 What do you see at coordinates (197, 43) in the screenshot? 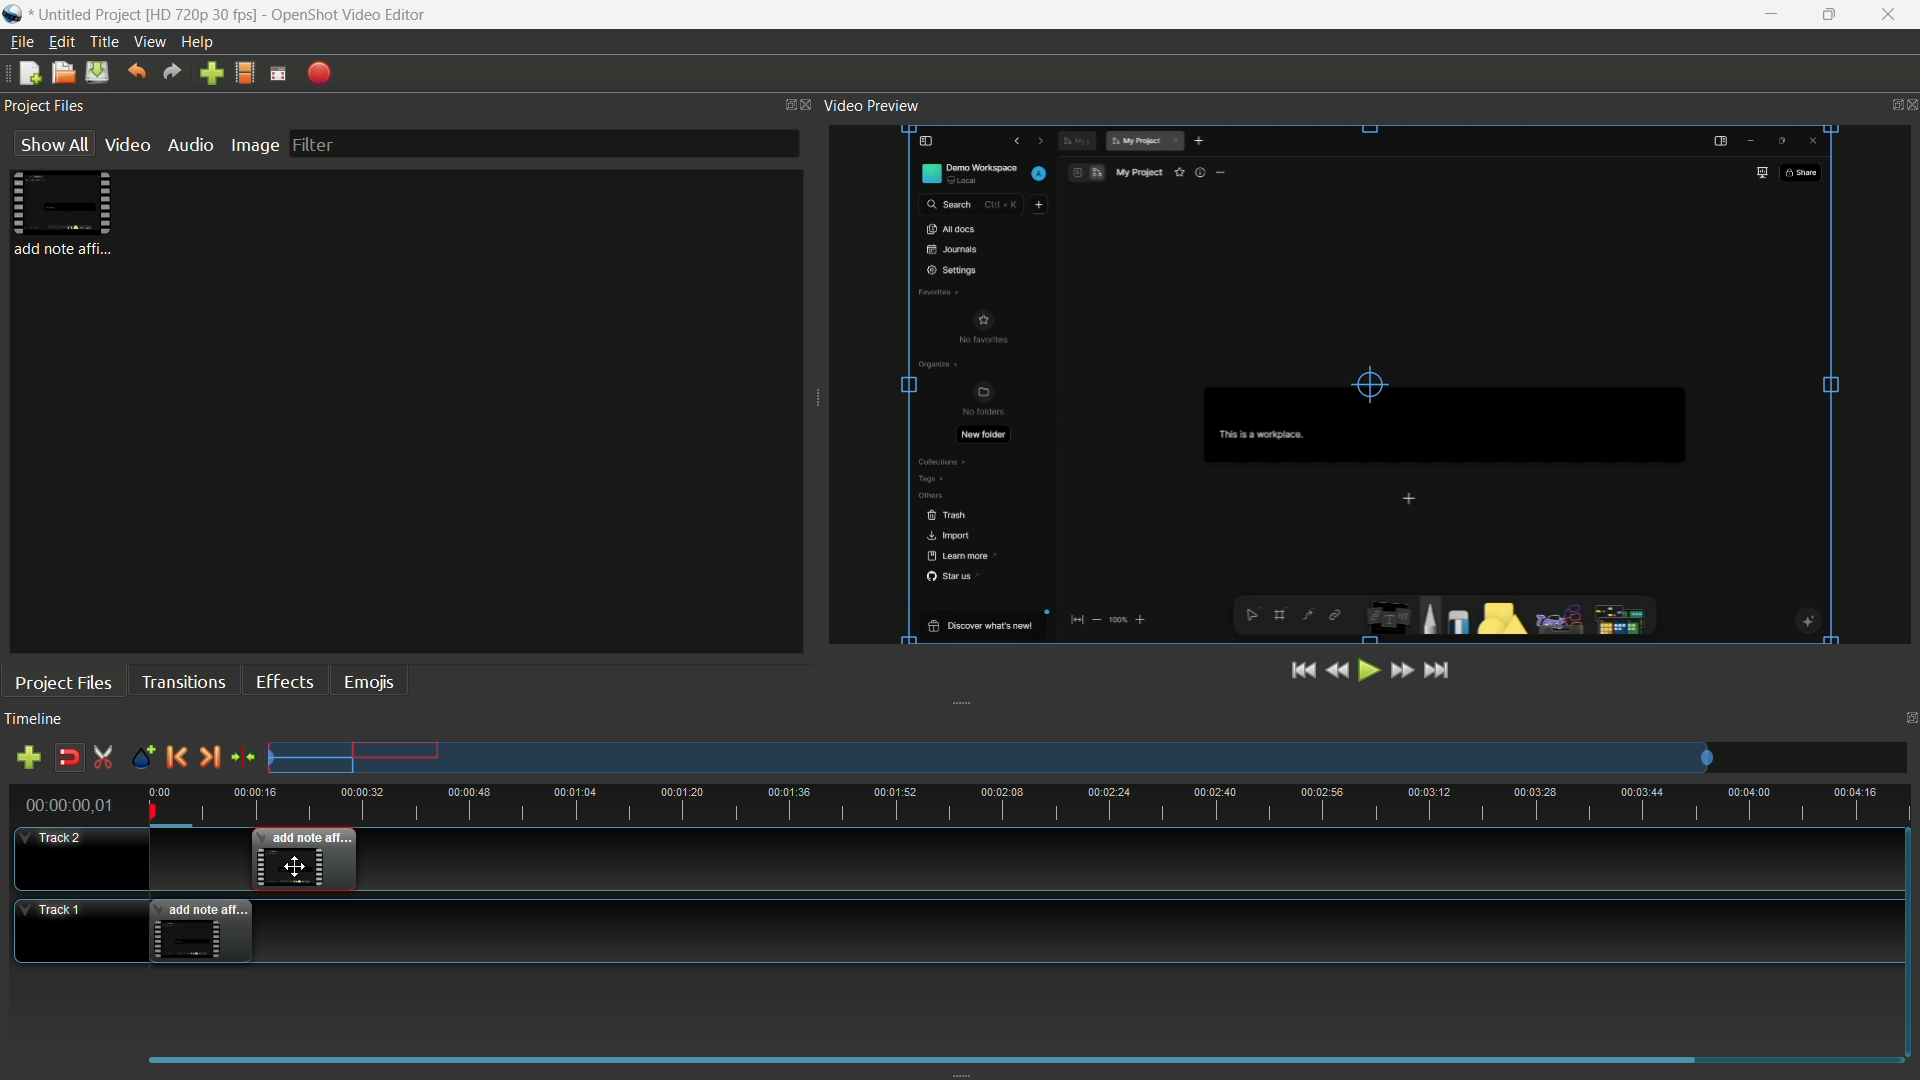
I see `help menu` at bounding box center [197, 43].